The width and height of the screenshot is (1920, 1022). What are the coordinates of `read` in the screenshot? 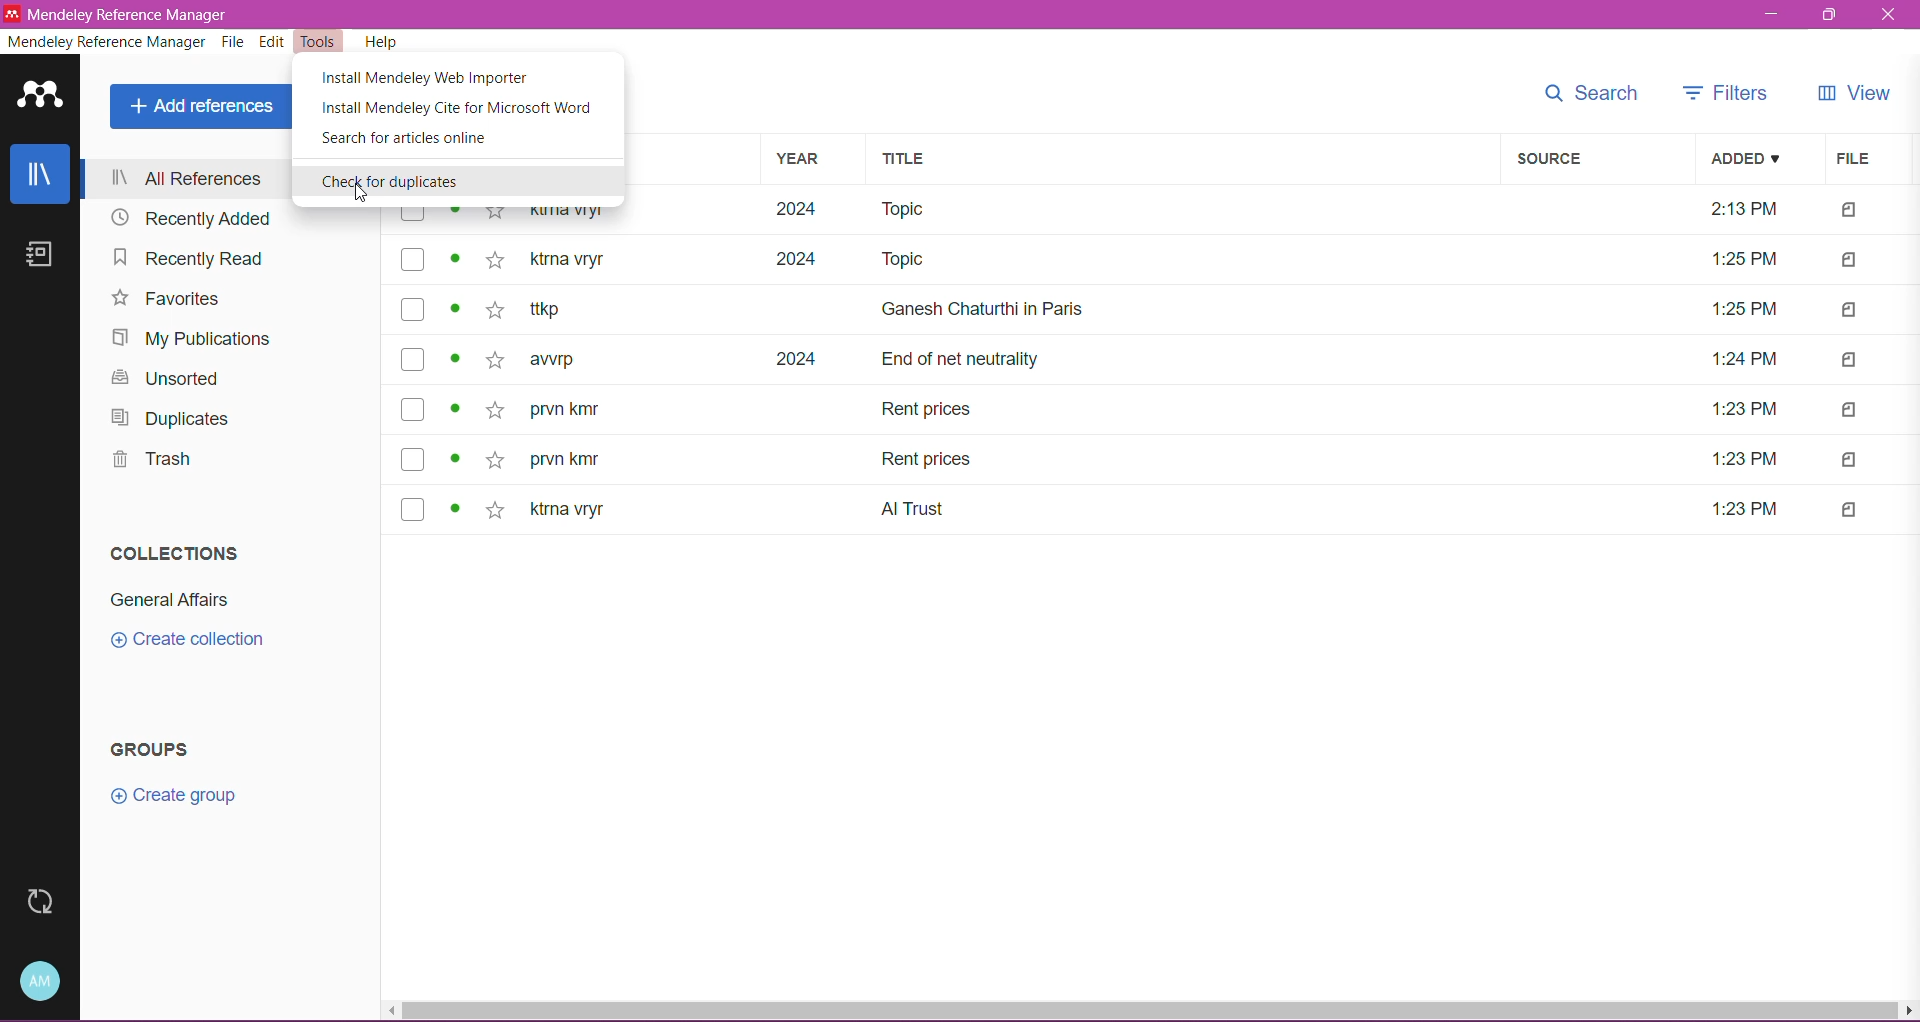 It's located at (458, 507).